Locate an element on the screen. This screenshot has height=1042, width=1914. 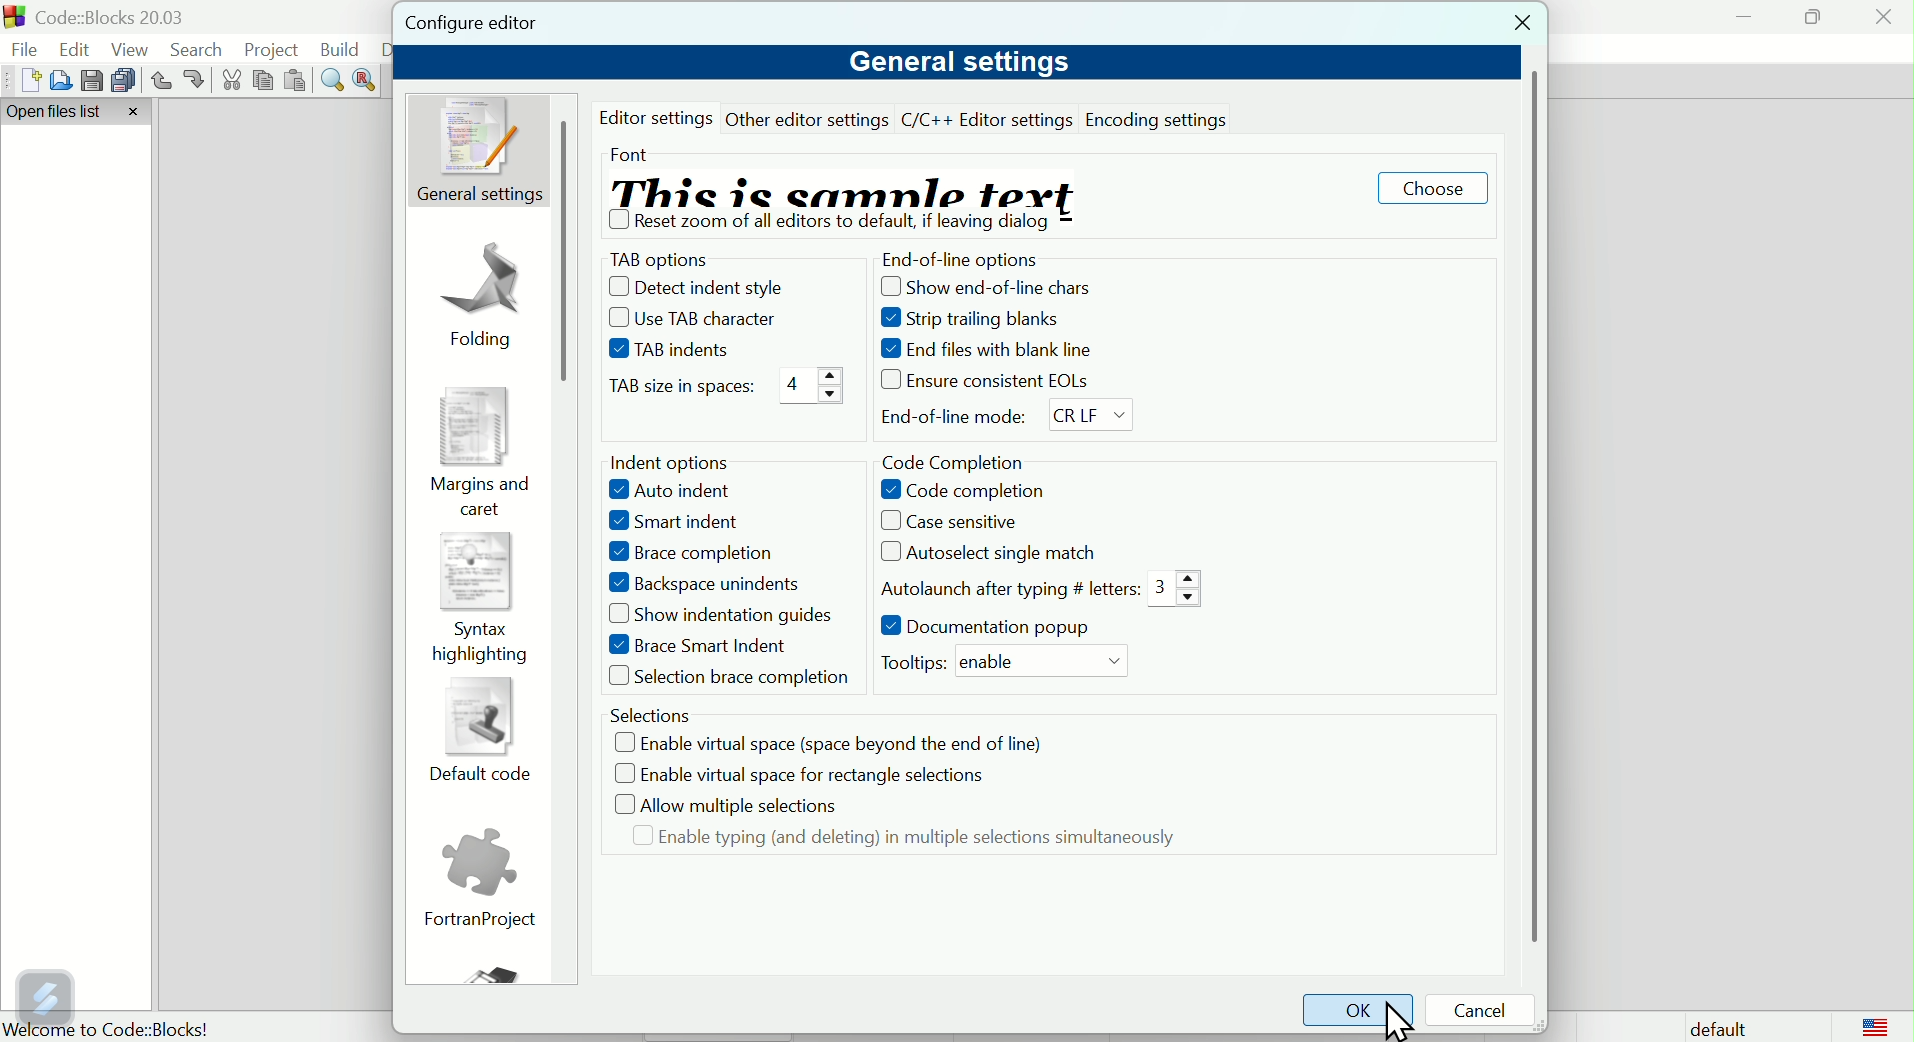
Edit is located at coordinates (77, 47).